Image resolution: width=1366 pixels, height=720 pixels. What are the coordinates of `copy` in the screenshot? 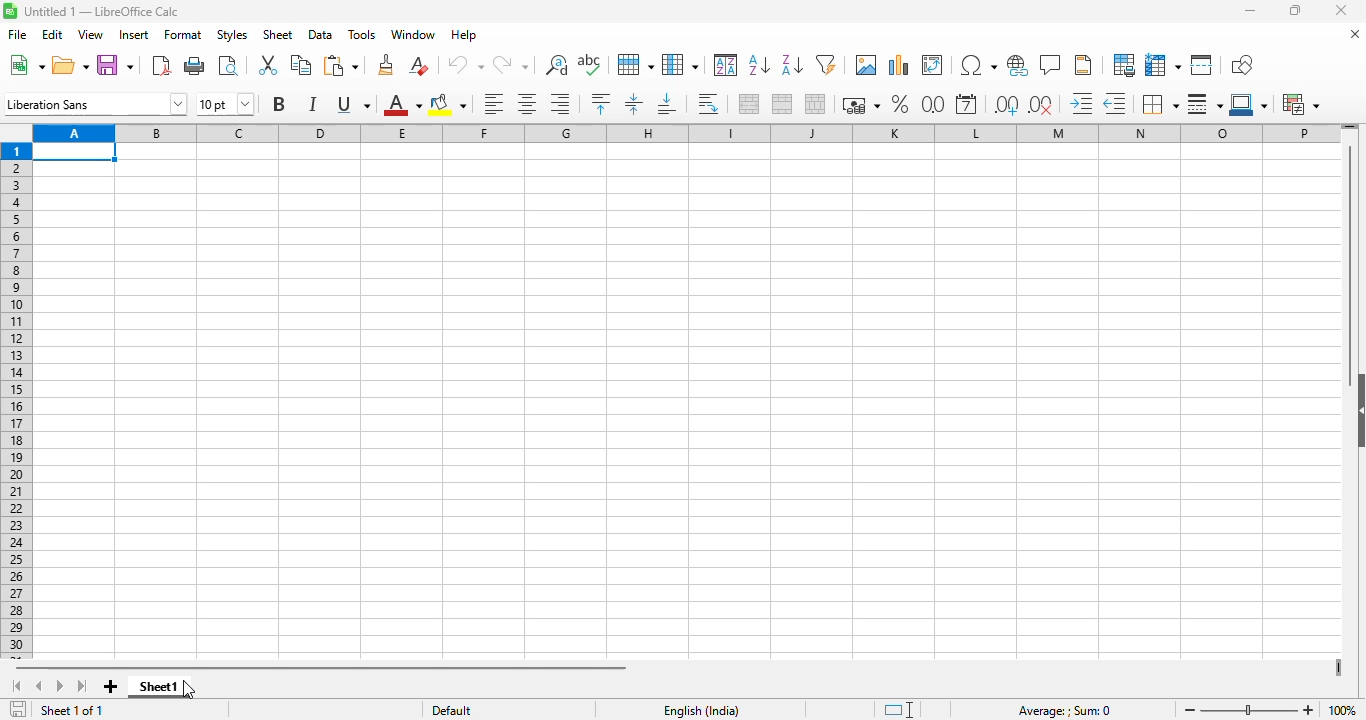 It's located at (301, 65).